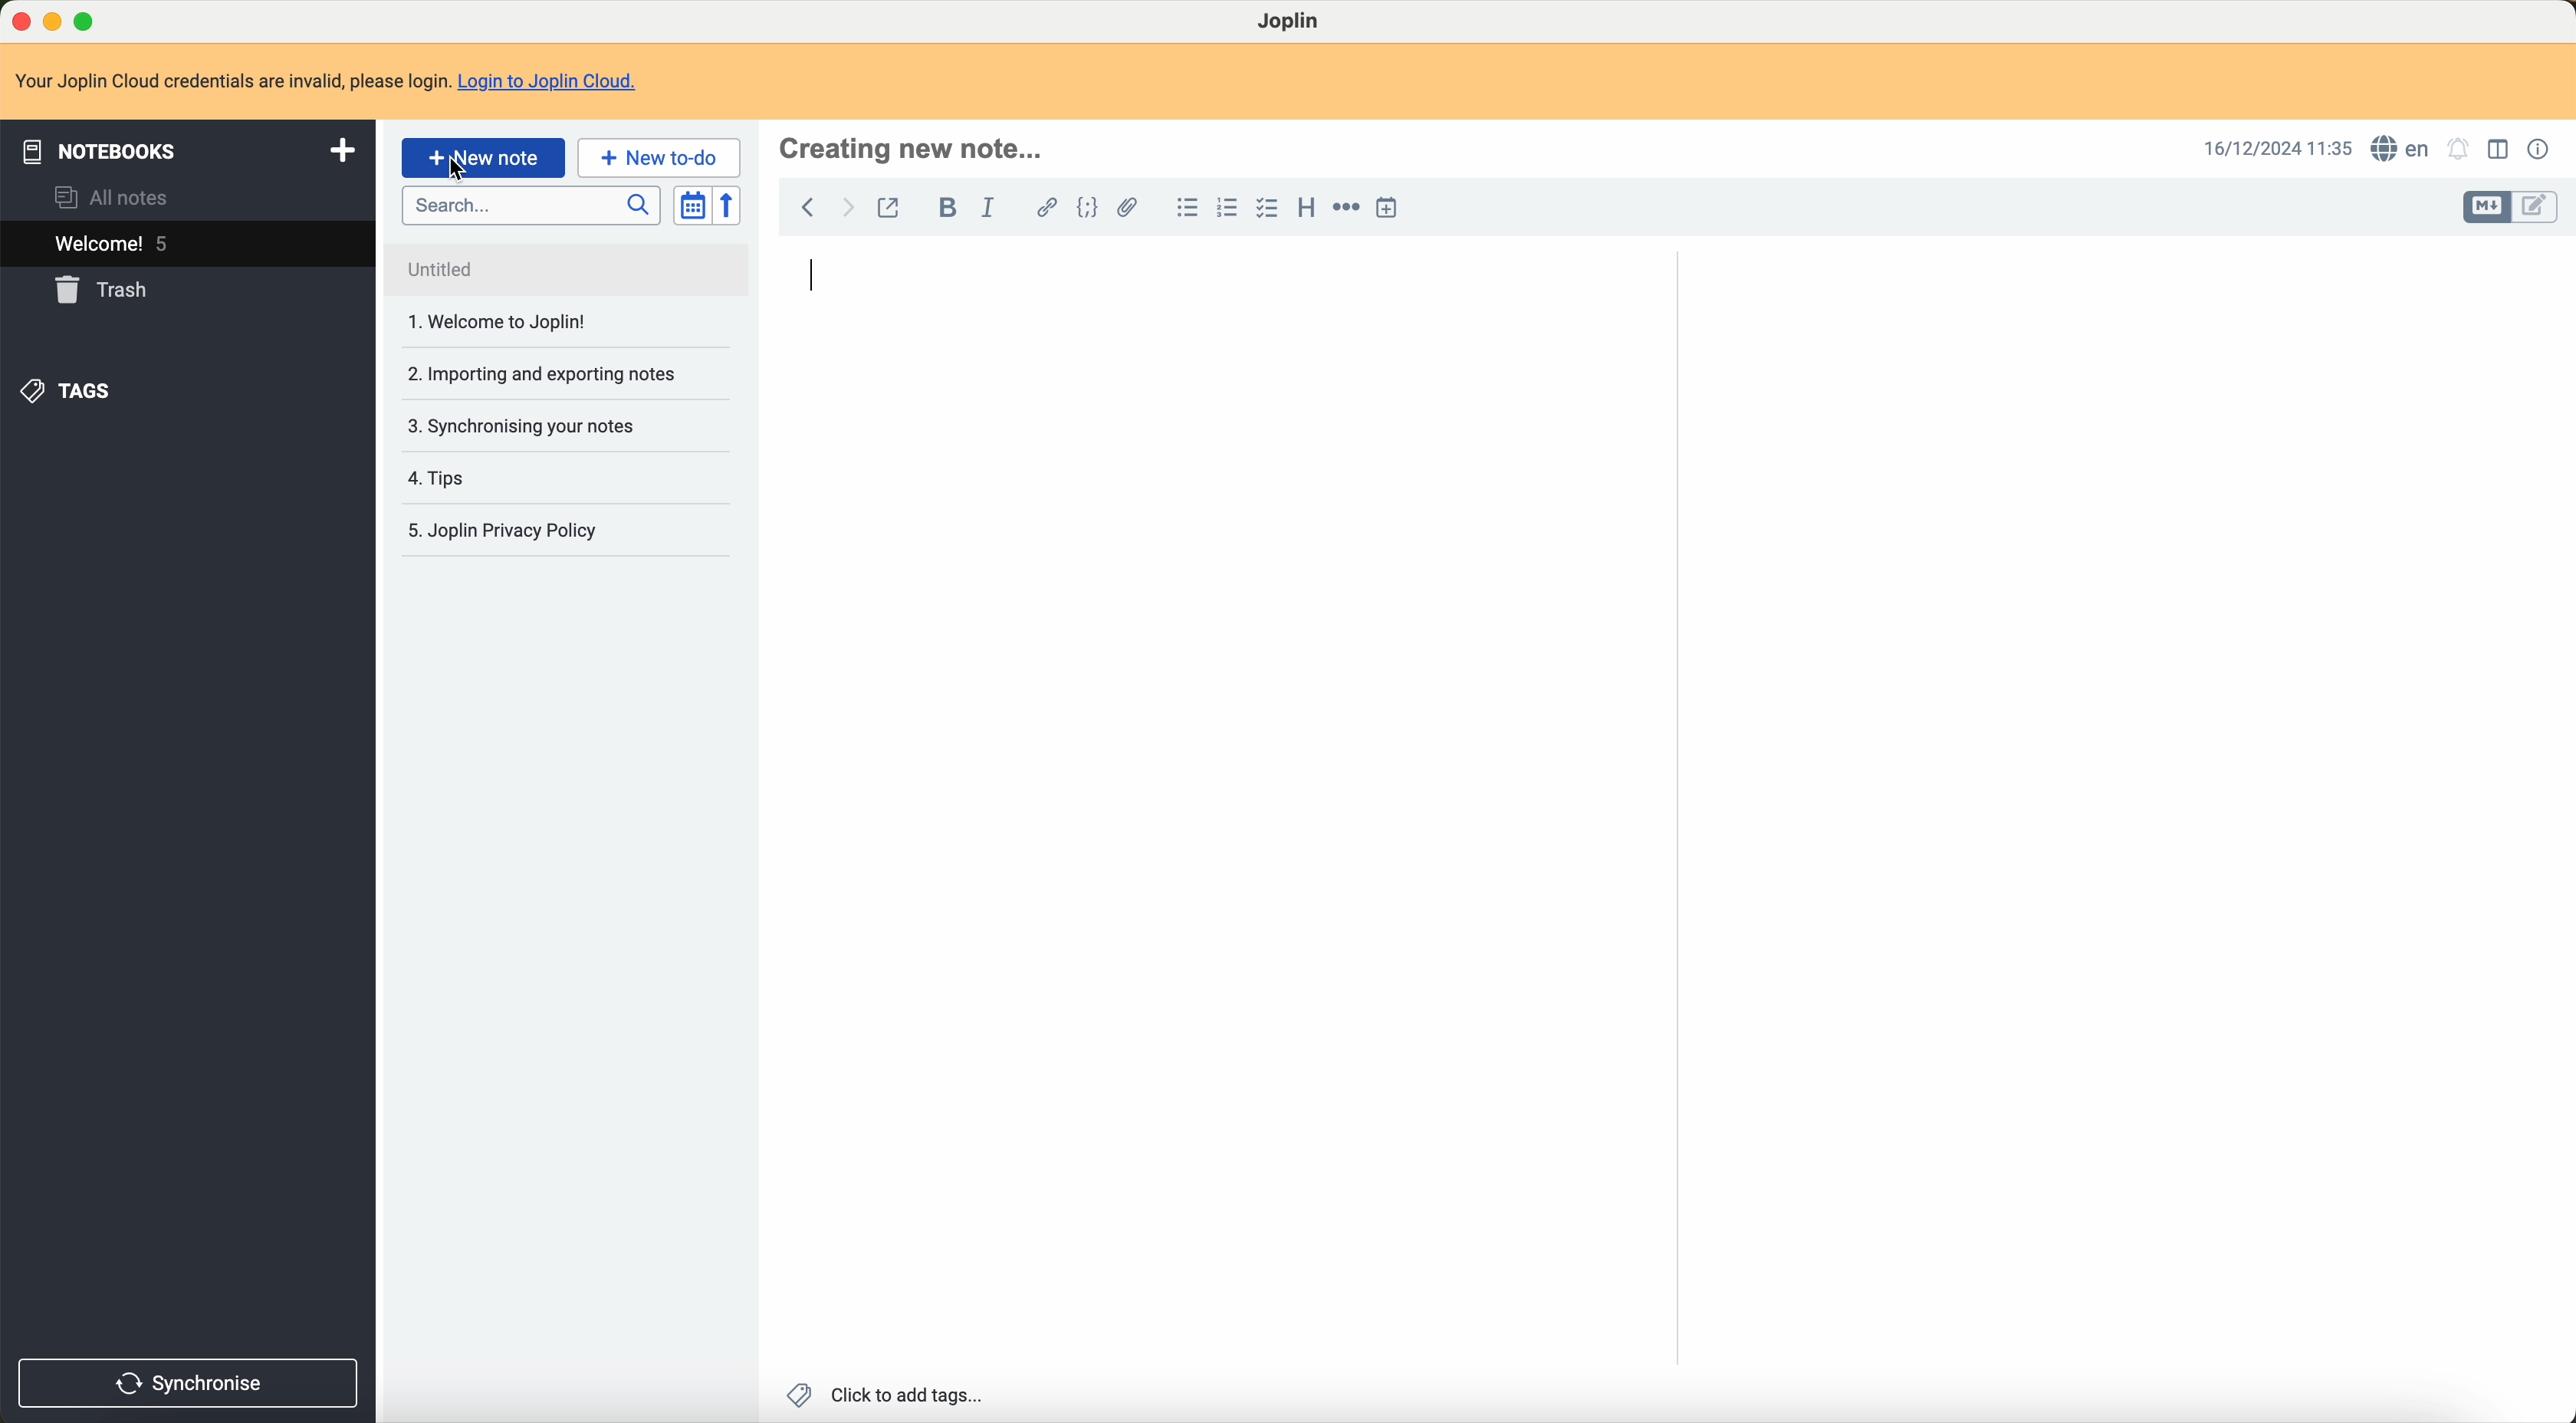 This screenshot has height=1423, width=2576. I want to click on synchronise, so click(191, 1382).